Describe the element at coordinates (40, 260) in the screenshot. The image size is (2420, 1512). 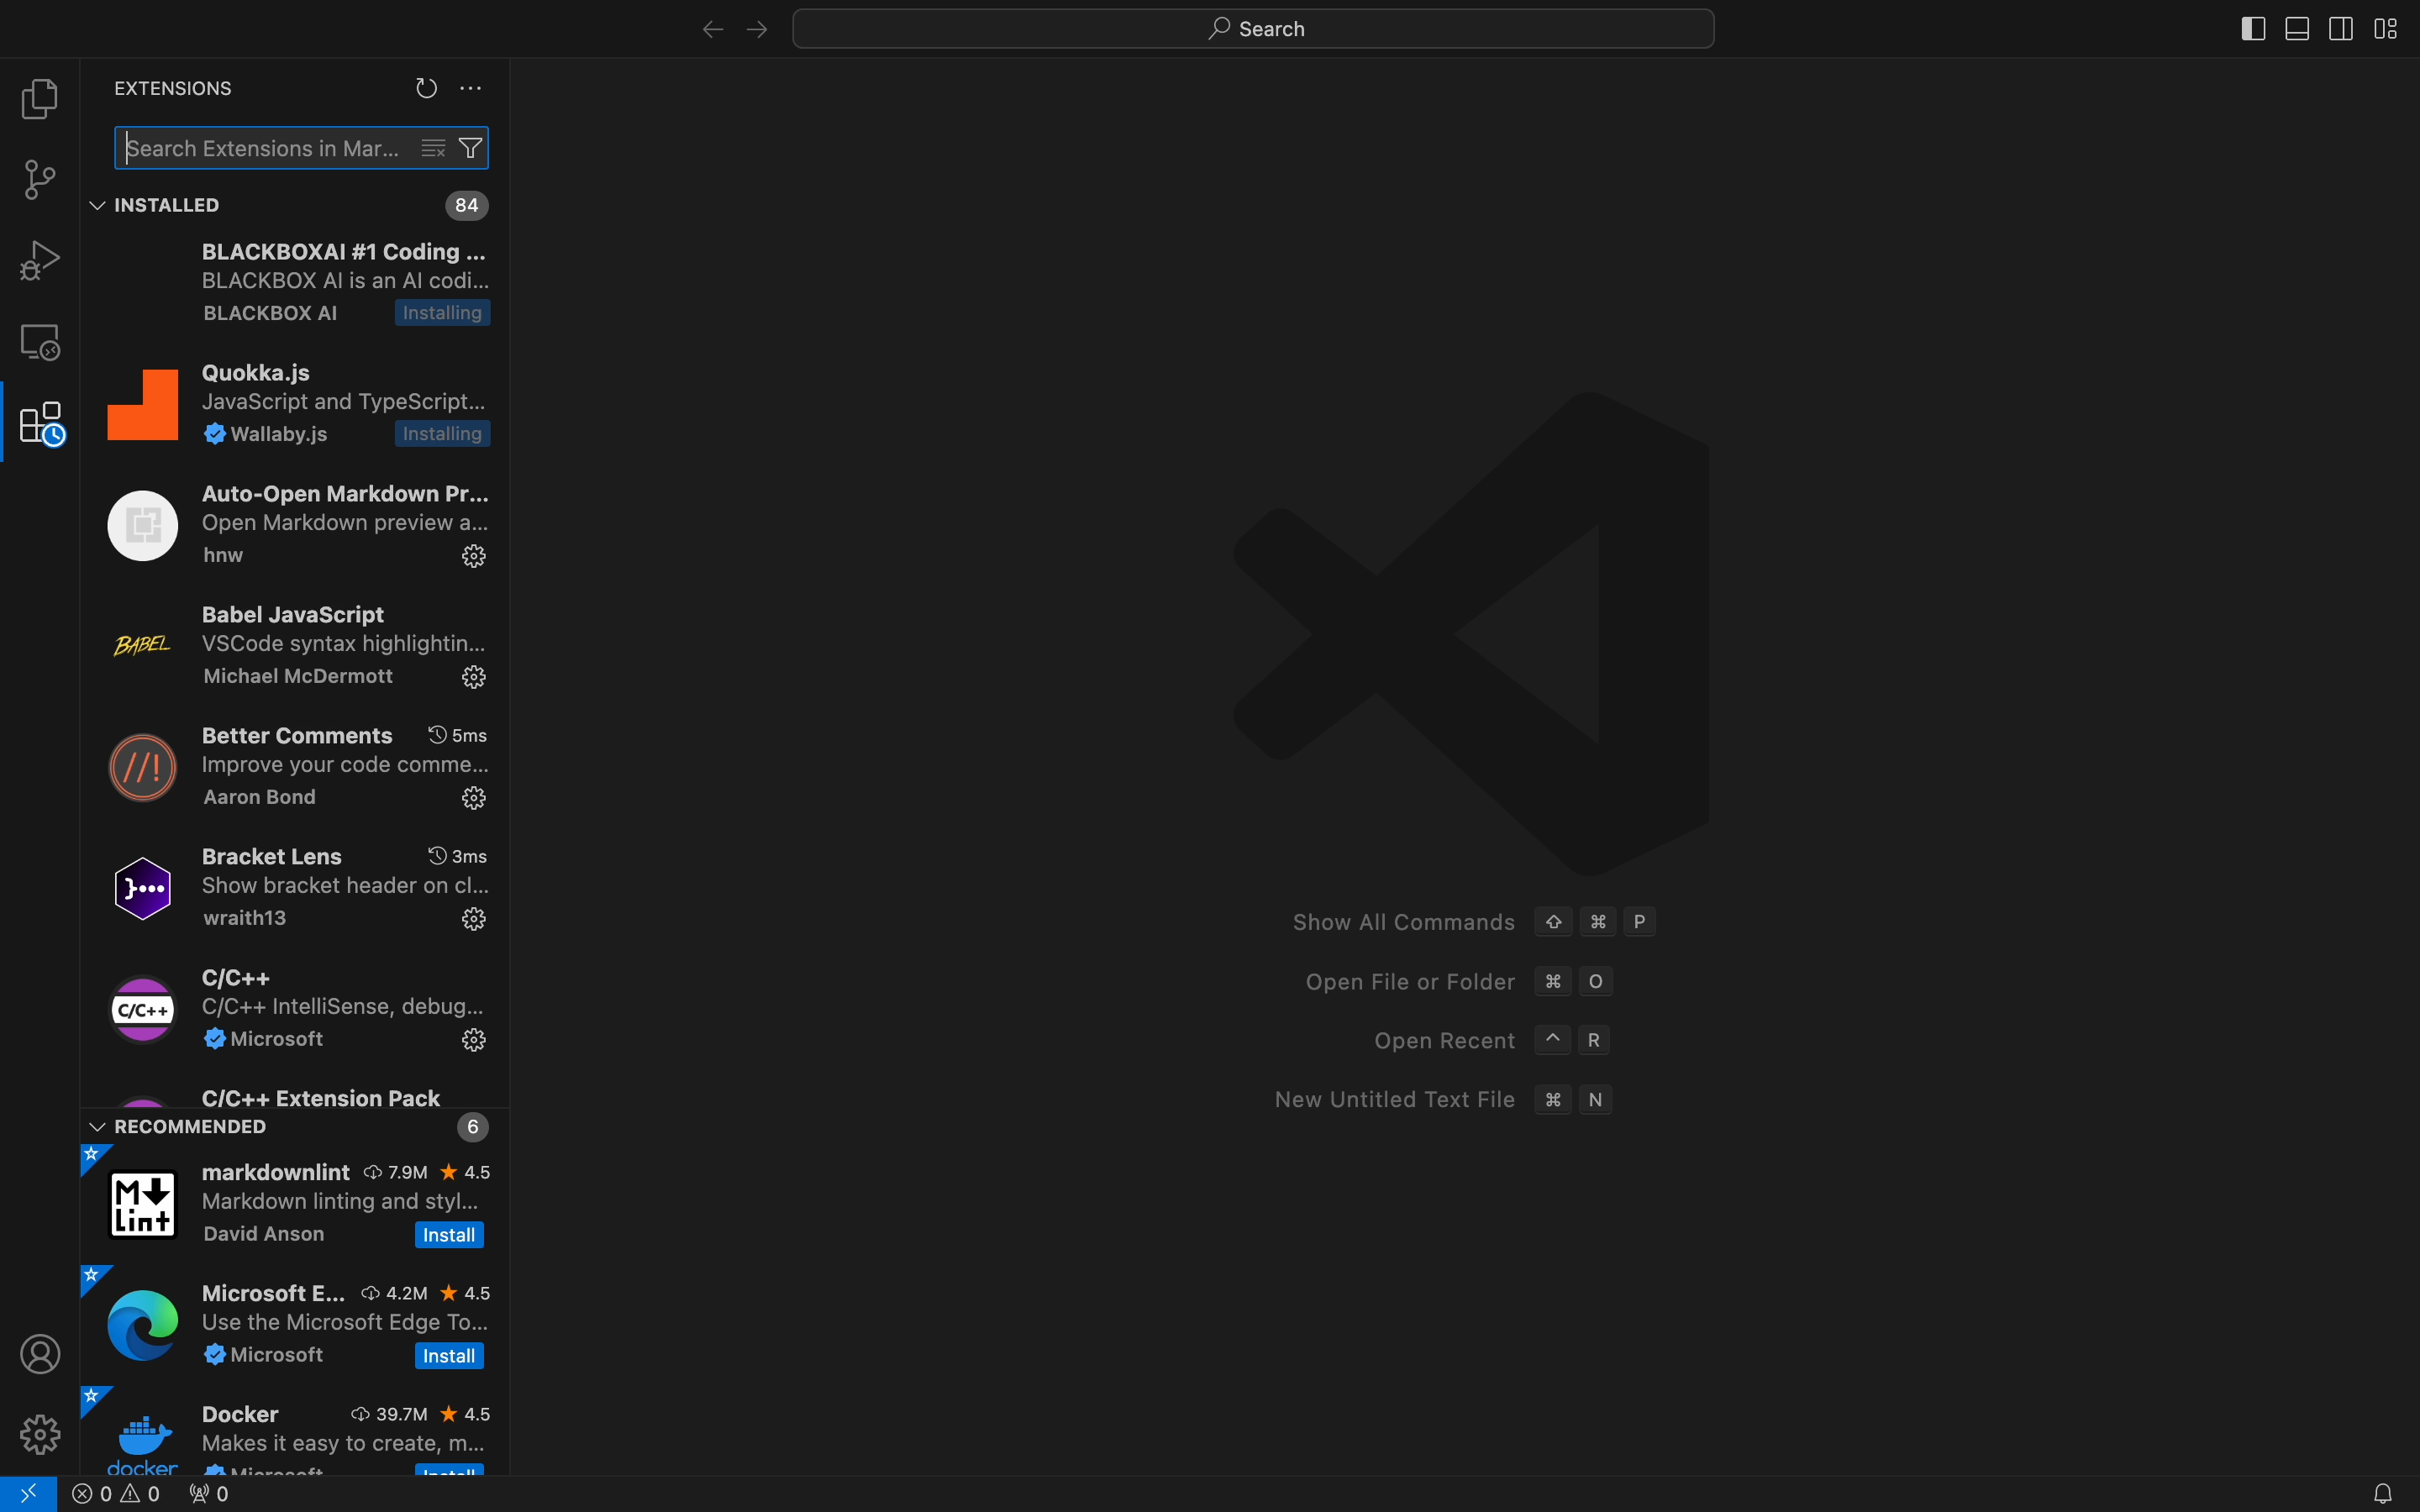
I see `debugger` at that location.